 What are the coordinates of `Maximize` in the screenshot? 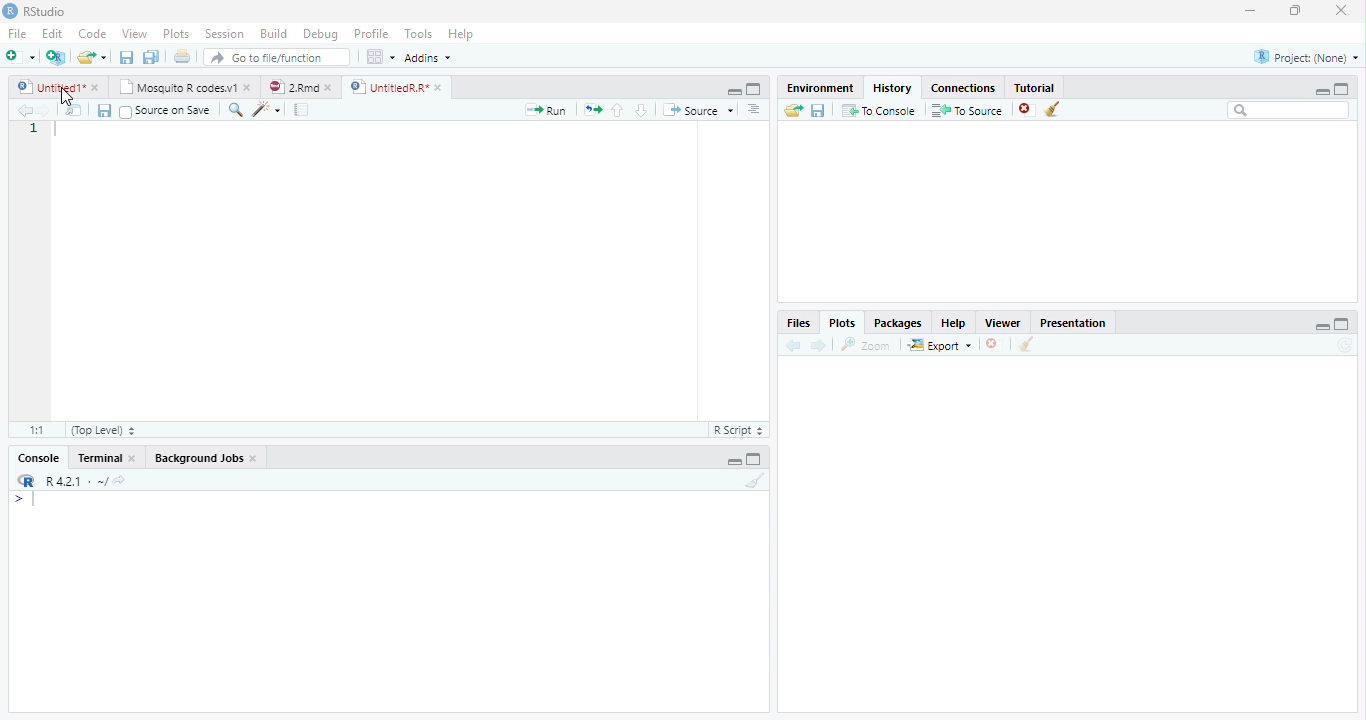 It's located at (756, 460).